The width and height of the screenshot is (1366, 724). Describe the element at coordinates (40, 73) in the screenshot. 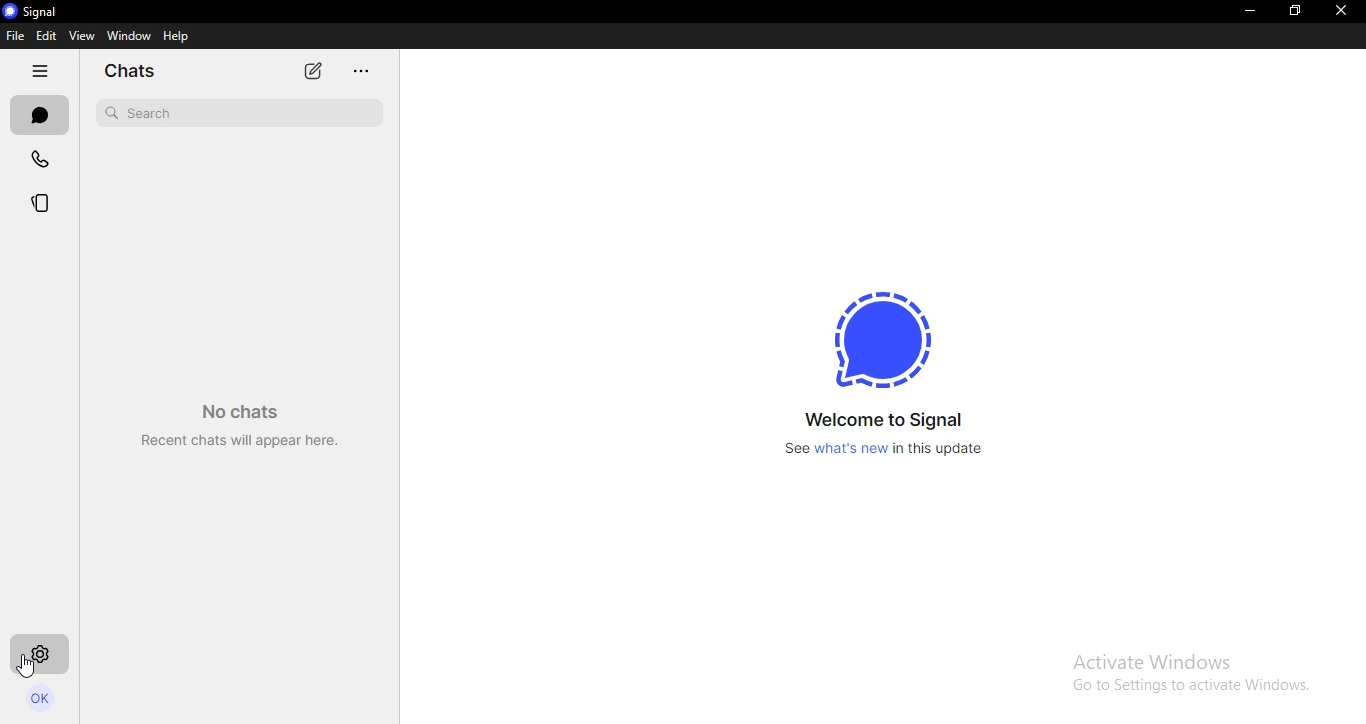

I see `hide tabs` at that location.